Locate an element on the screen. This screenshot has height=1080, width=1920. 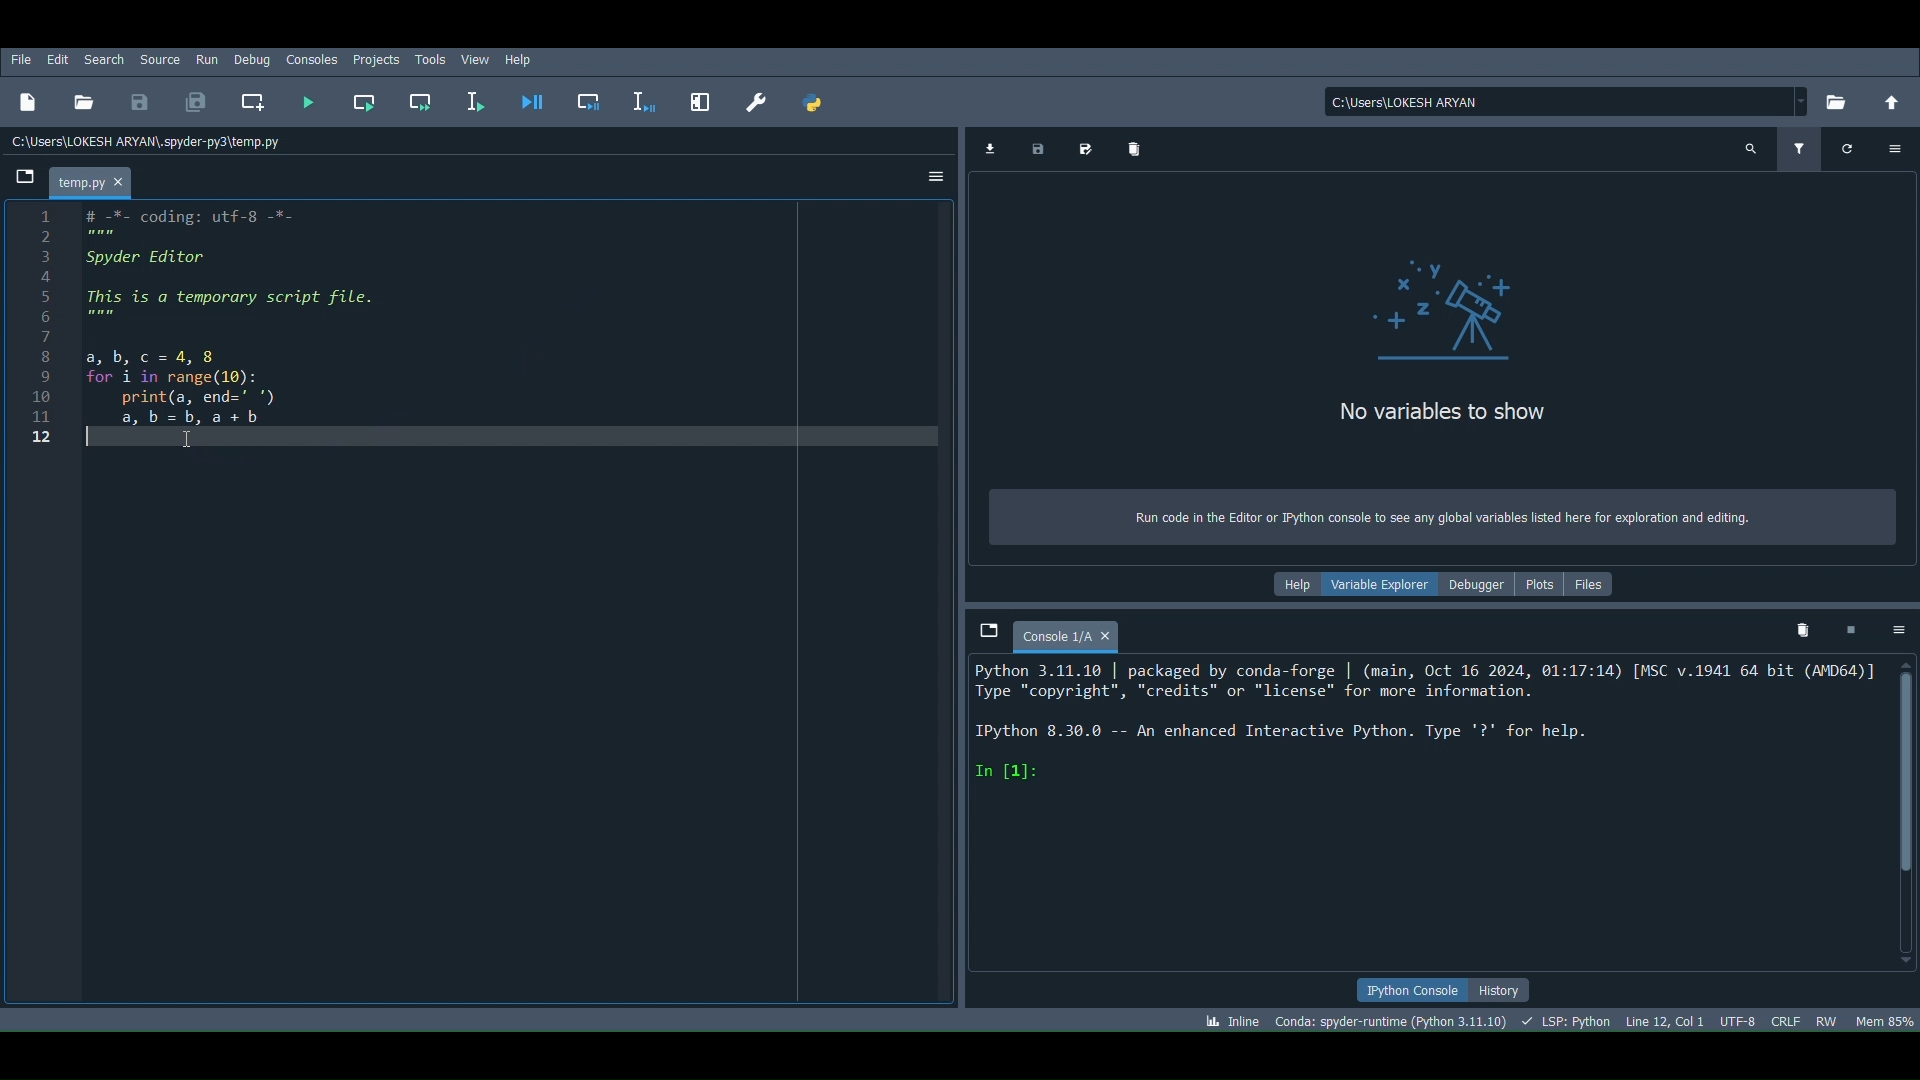
no Variables to show is located at coordinates (1421, 416).